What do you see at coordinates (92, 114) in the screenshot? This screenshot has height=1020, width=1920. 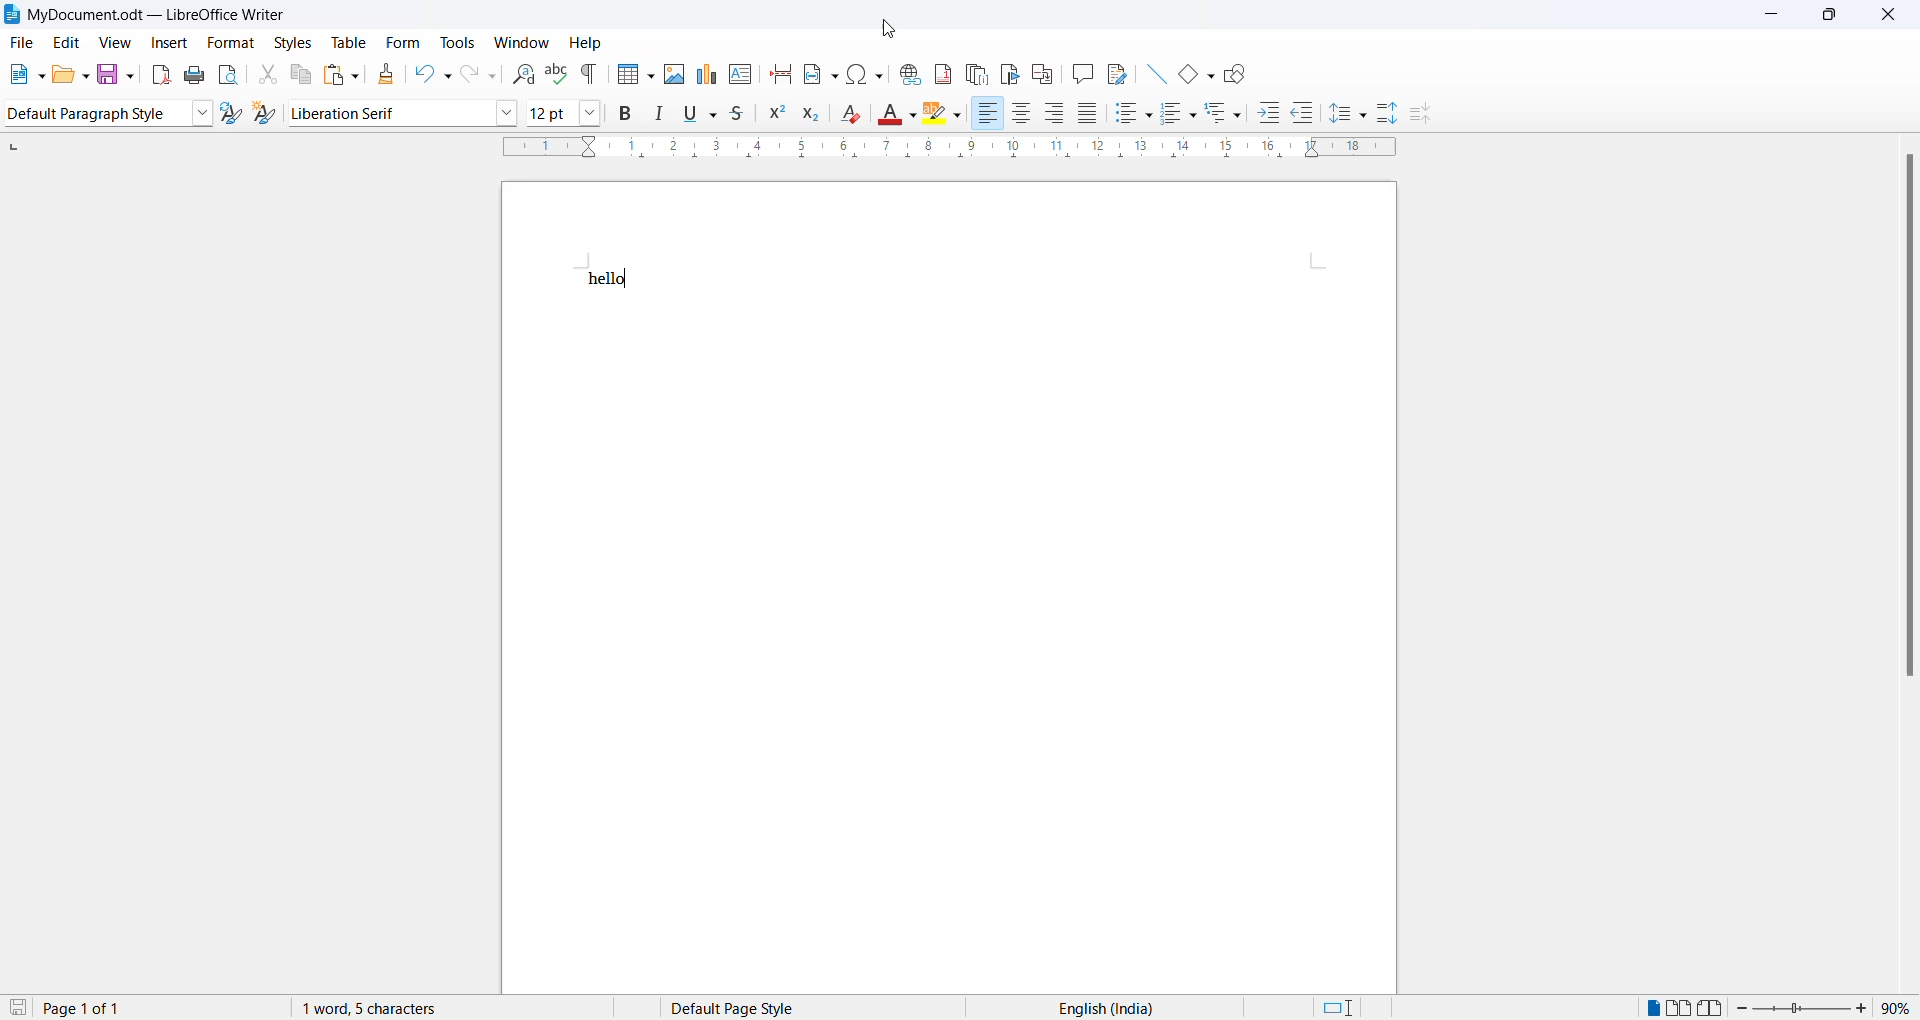 I see `Selected a style option` at bounding box center [92, 114].